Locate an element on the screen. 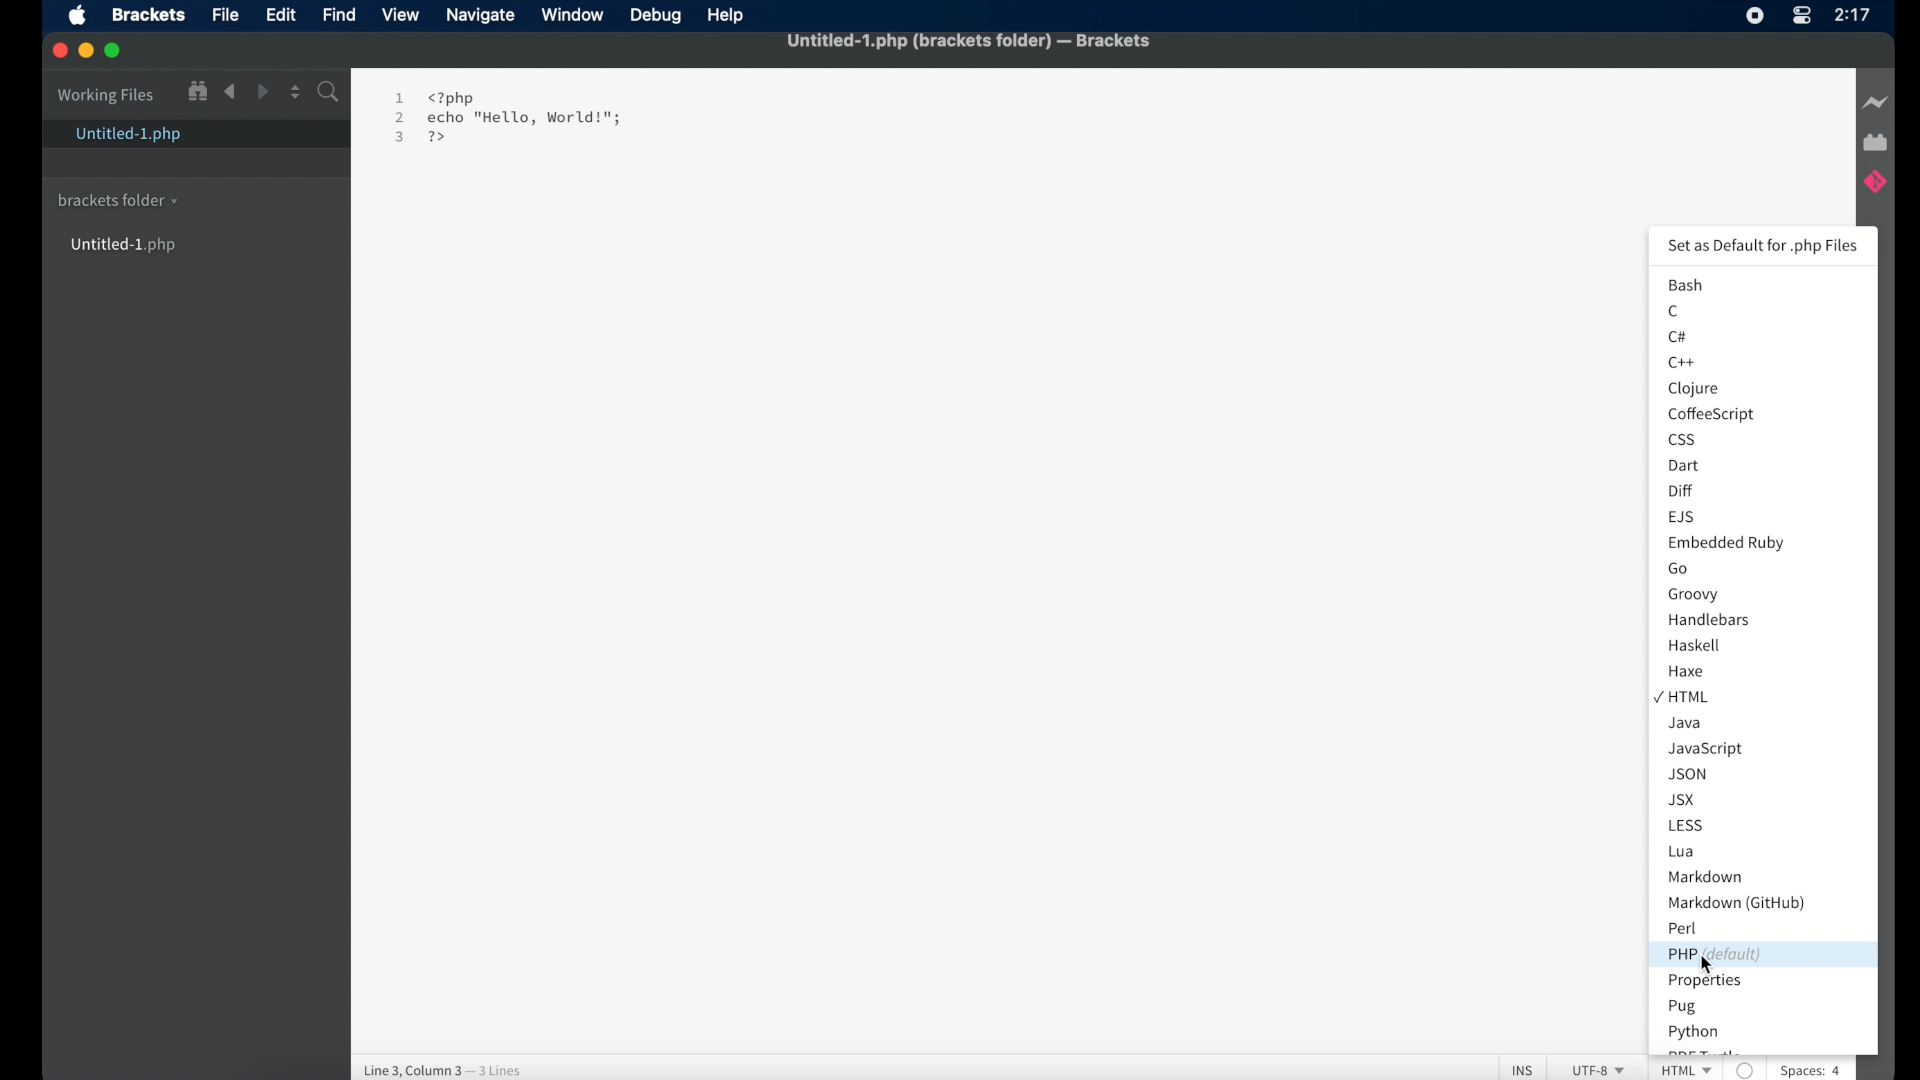 This screenshot has height=1080, width=1920. backward is located at coordinates (230, 92).